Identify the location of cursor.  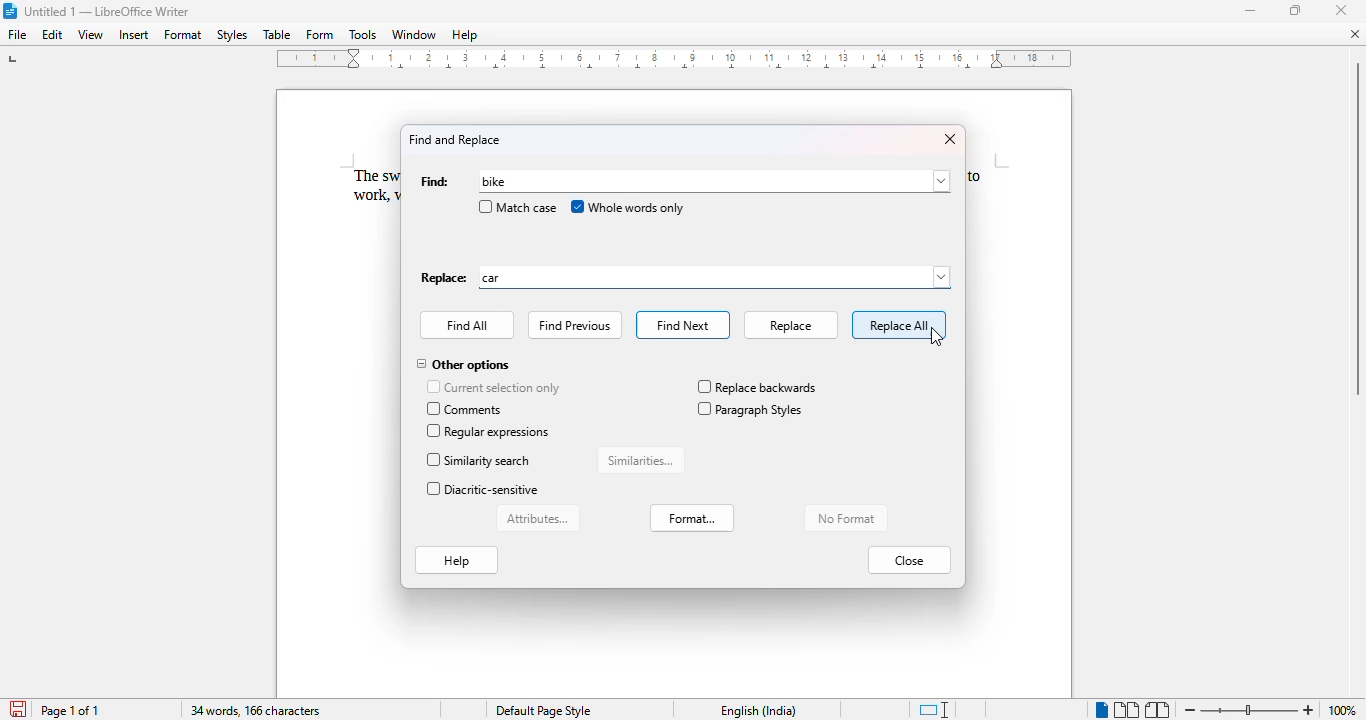
(773, 209).